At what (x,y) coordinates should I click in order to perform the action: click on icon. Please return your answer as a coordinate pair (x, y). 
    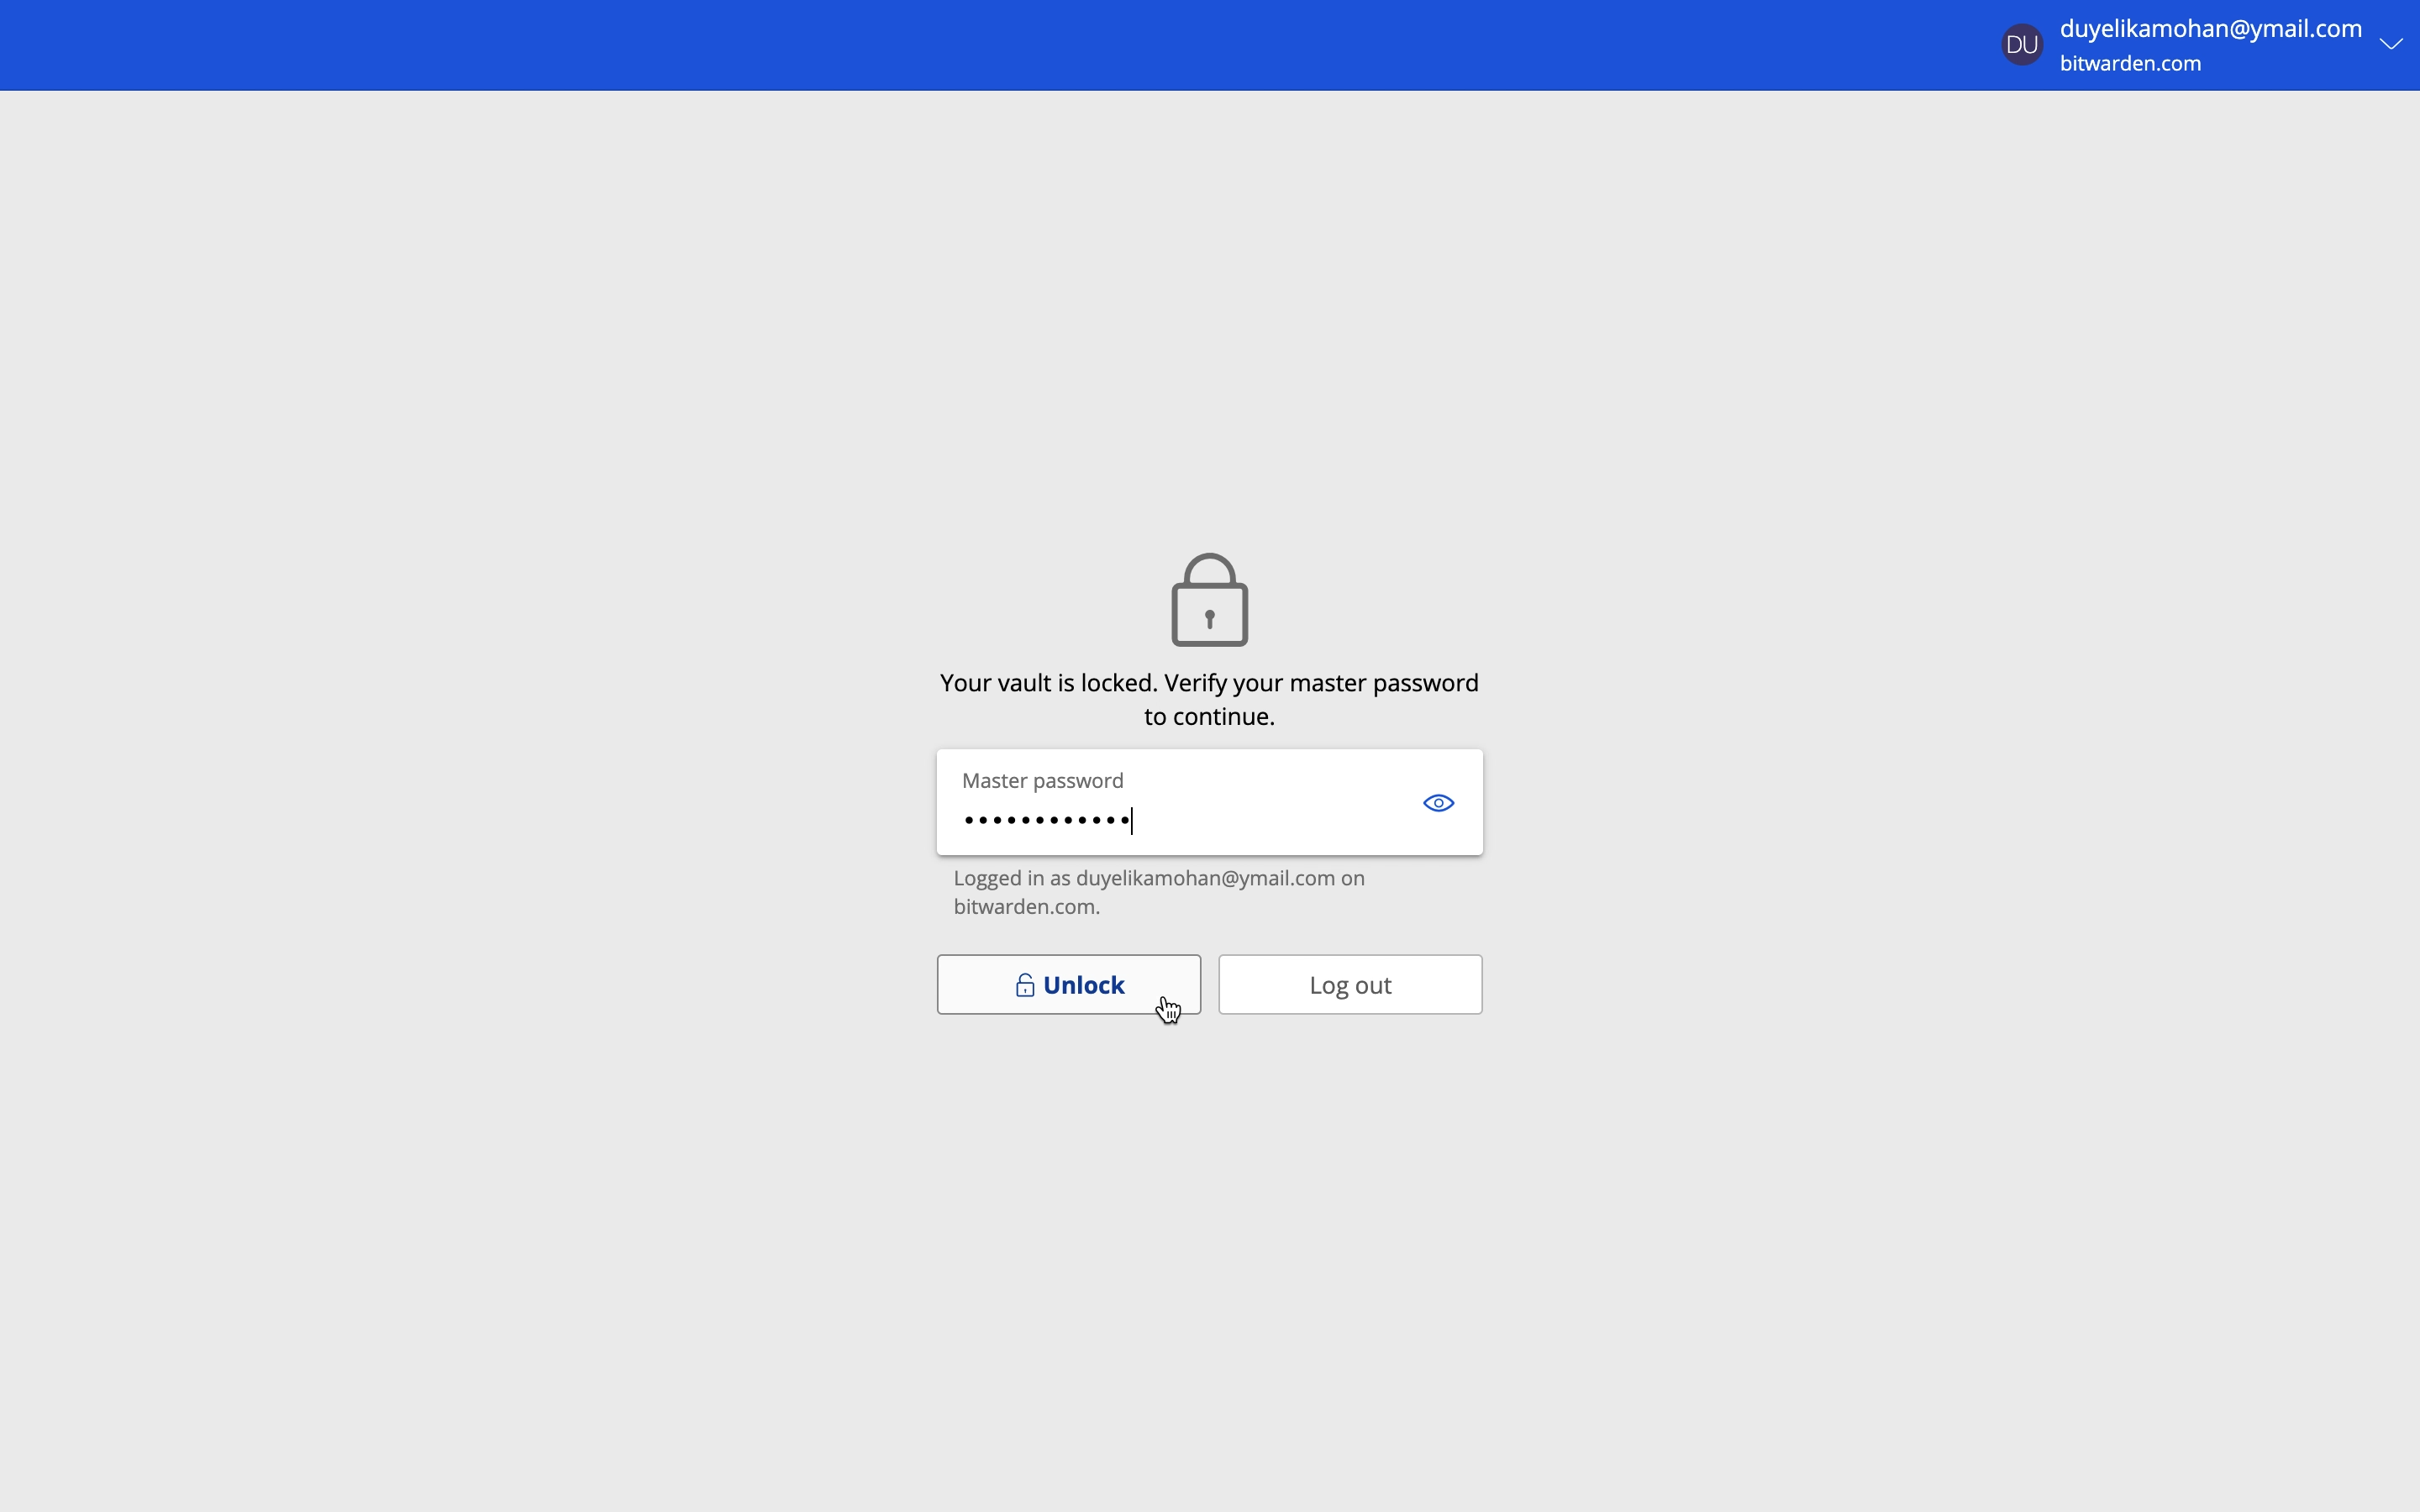
    Looking at the image, I should click on (1206, 595).